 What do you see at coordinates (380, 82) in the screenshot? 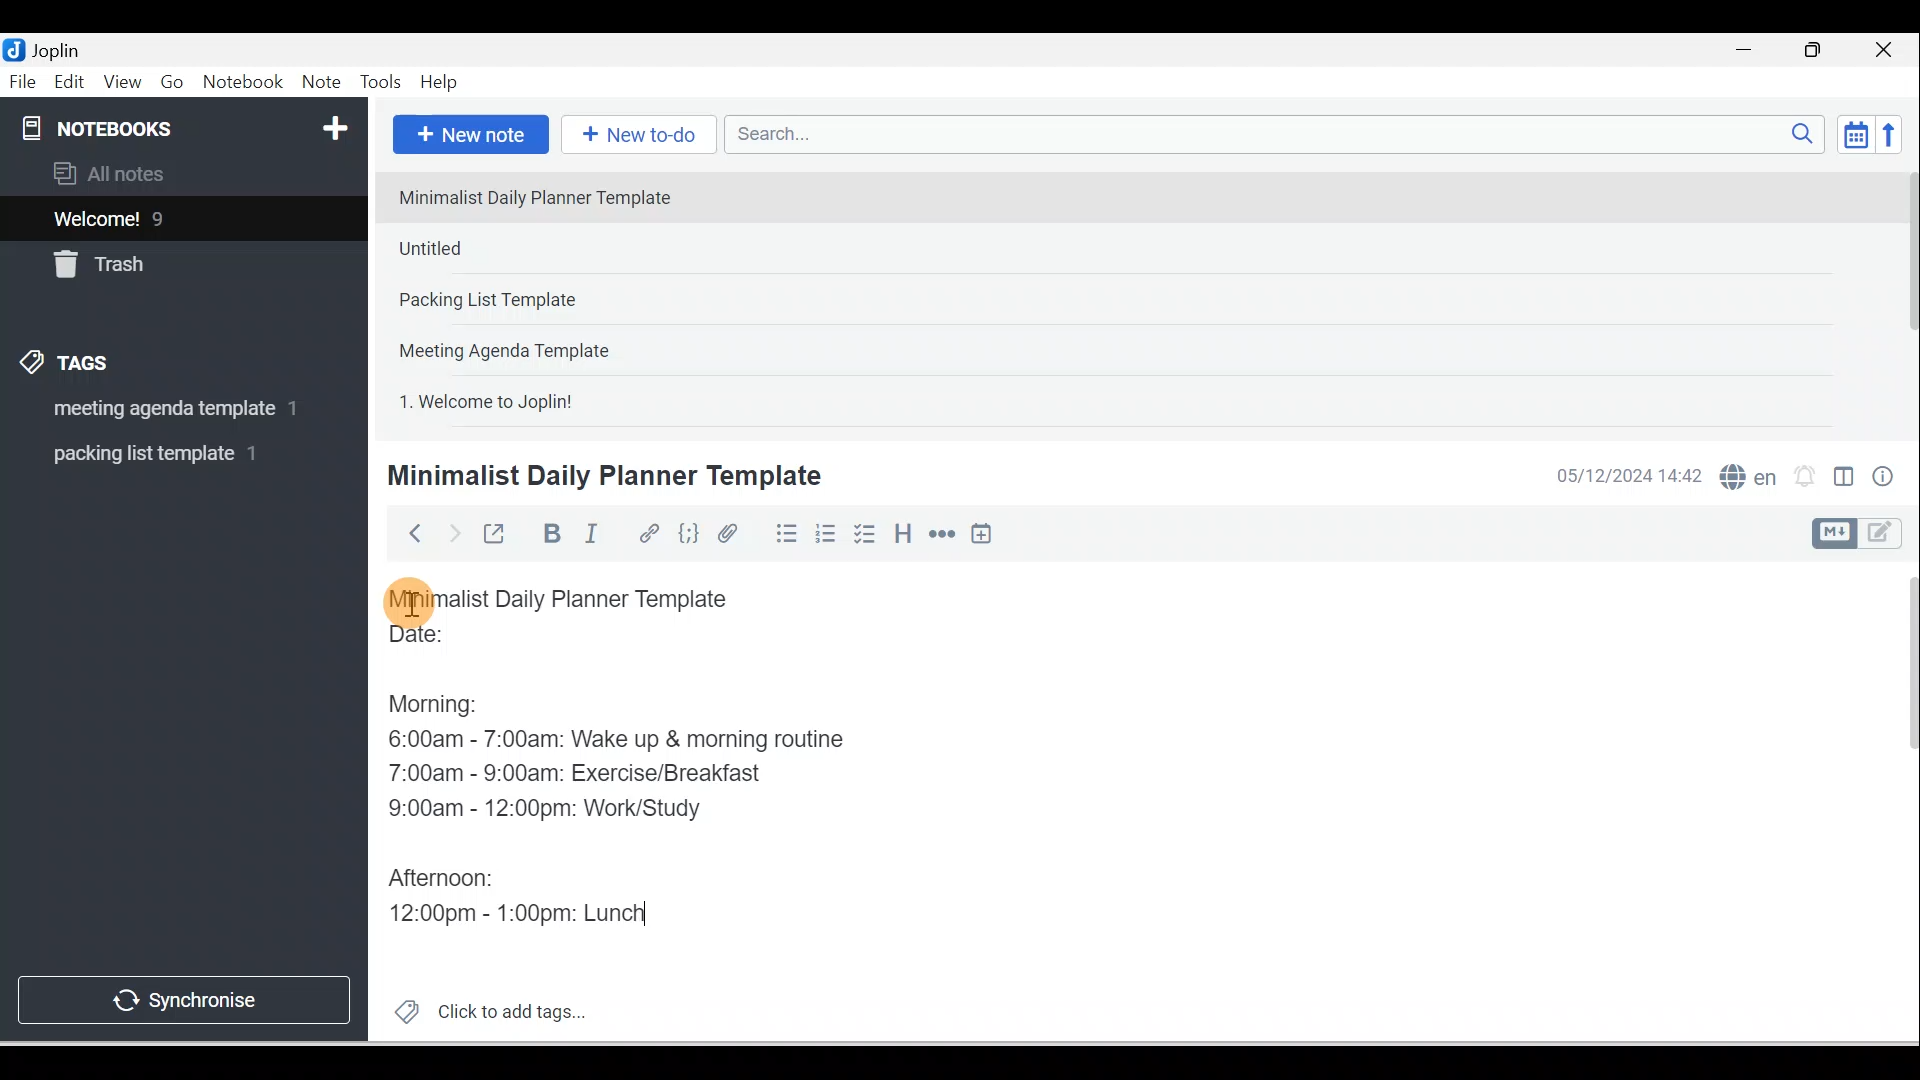
I see `Tools` at bounding box center [380, 82].